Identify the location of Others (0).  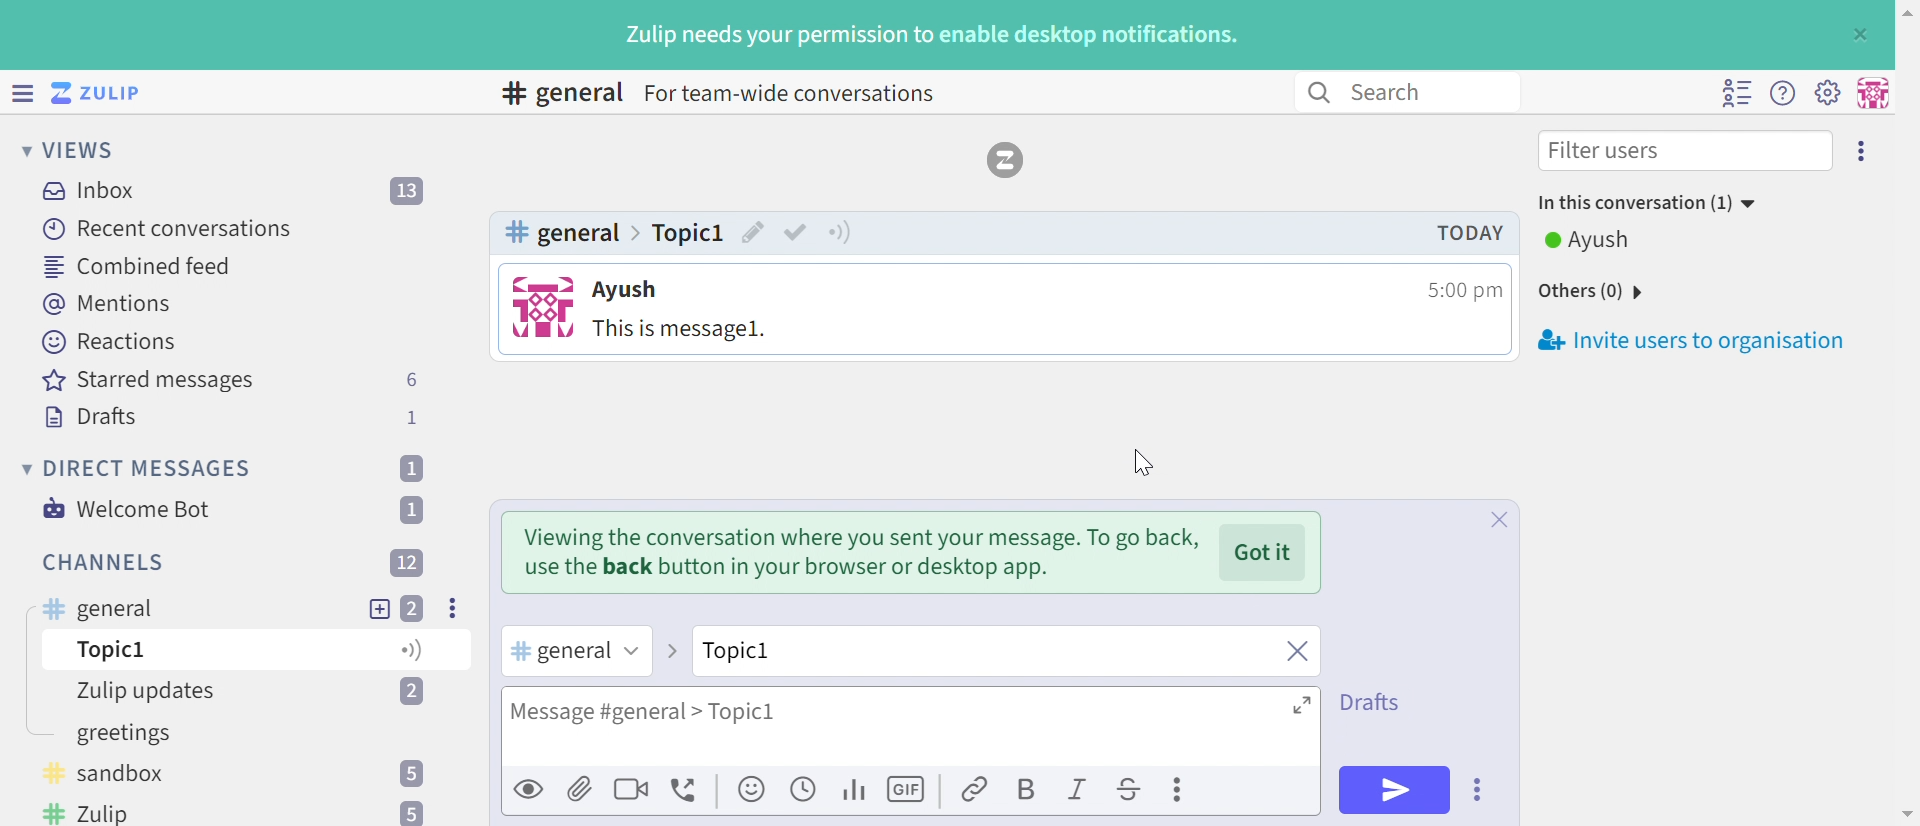
(1574, 290).